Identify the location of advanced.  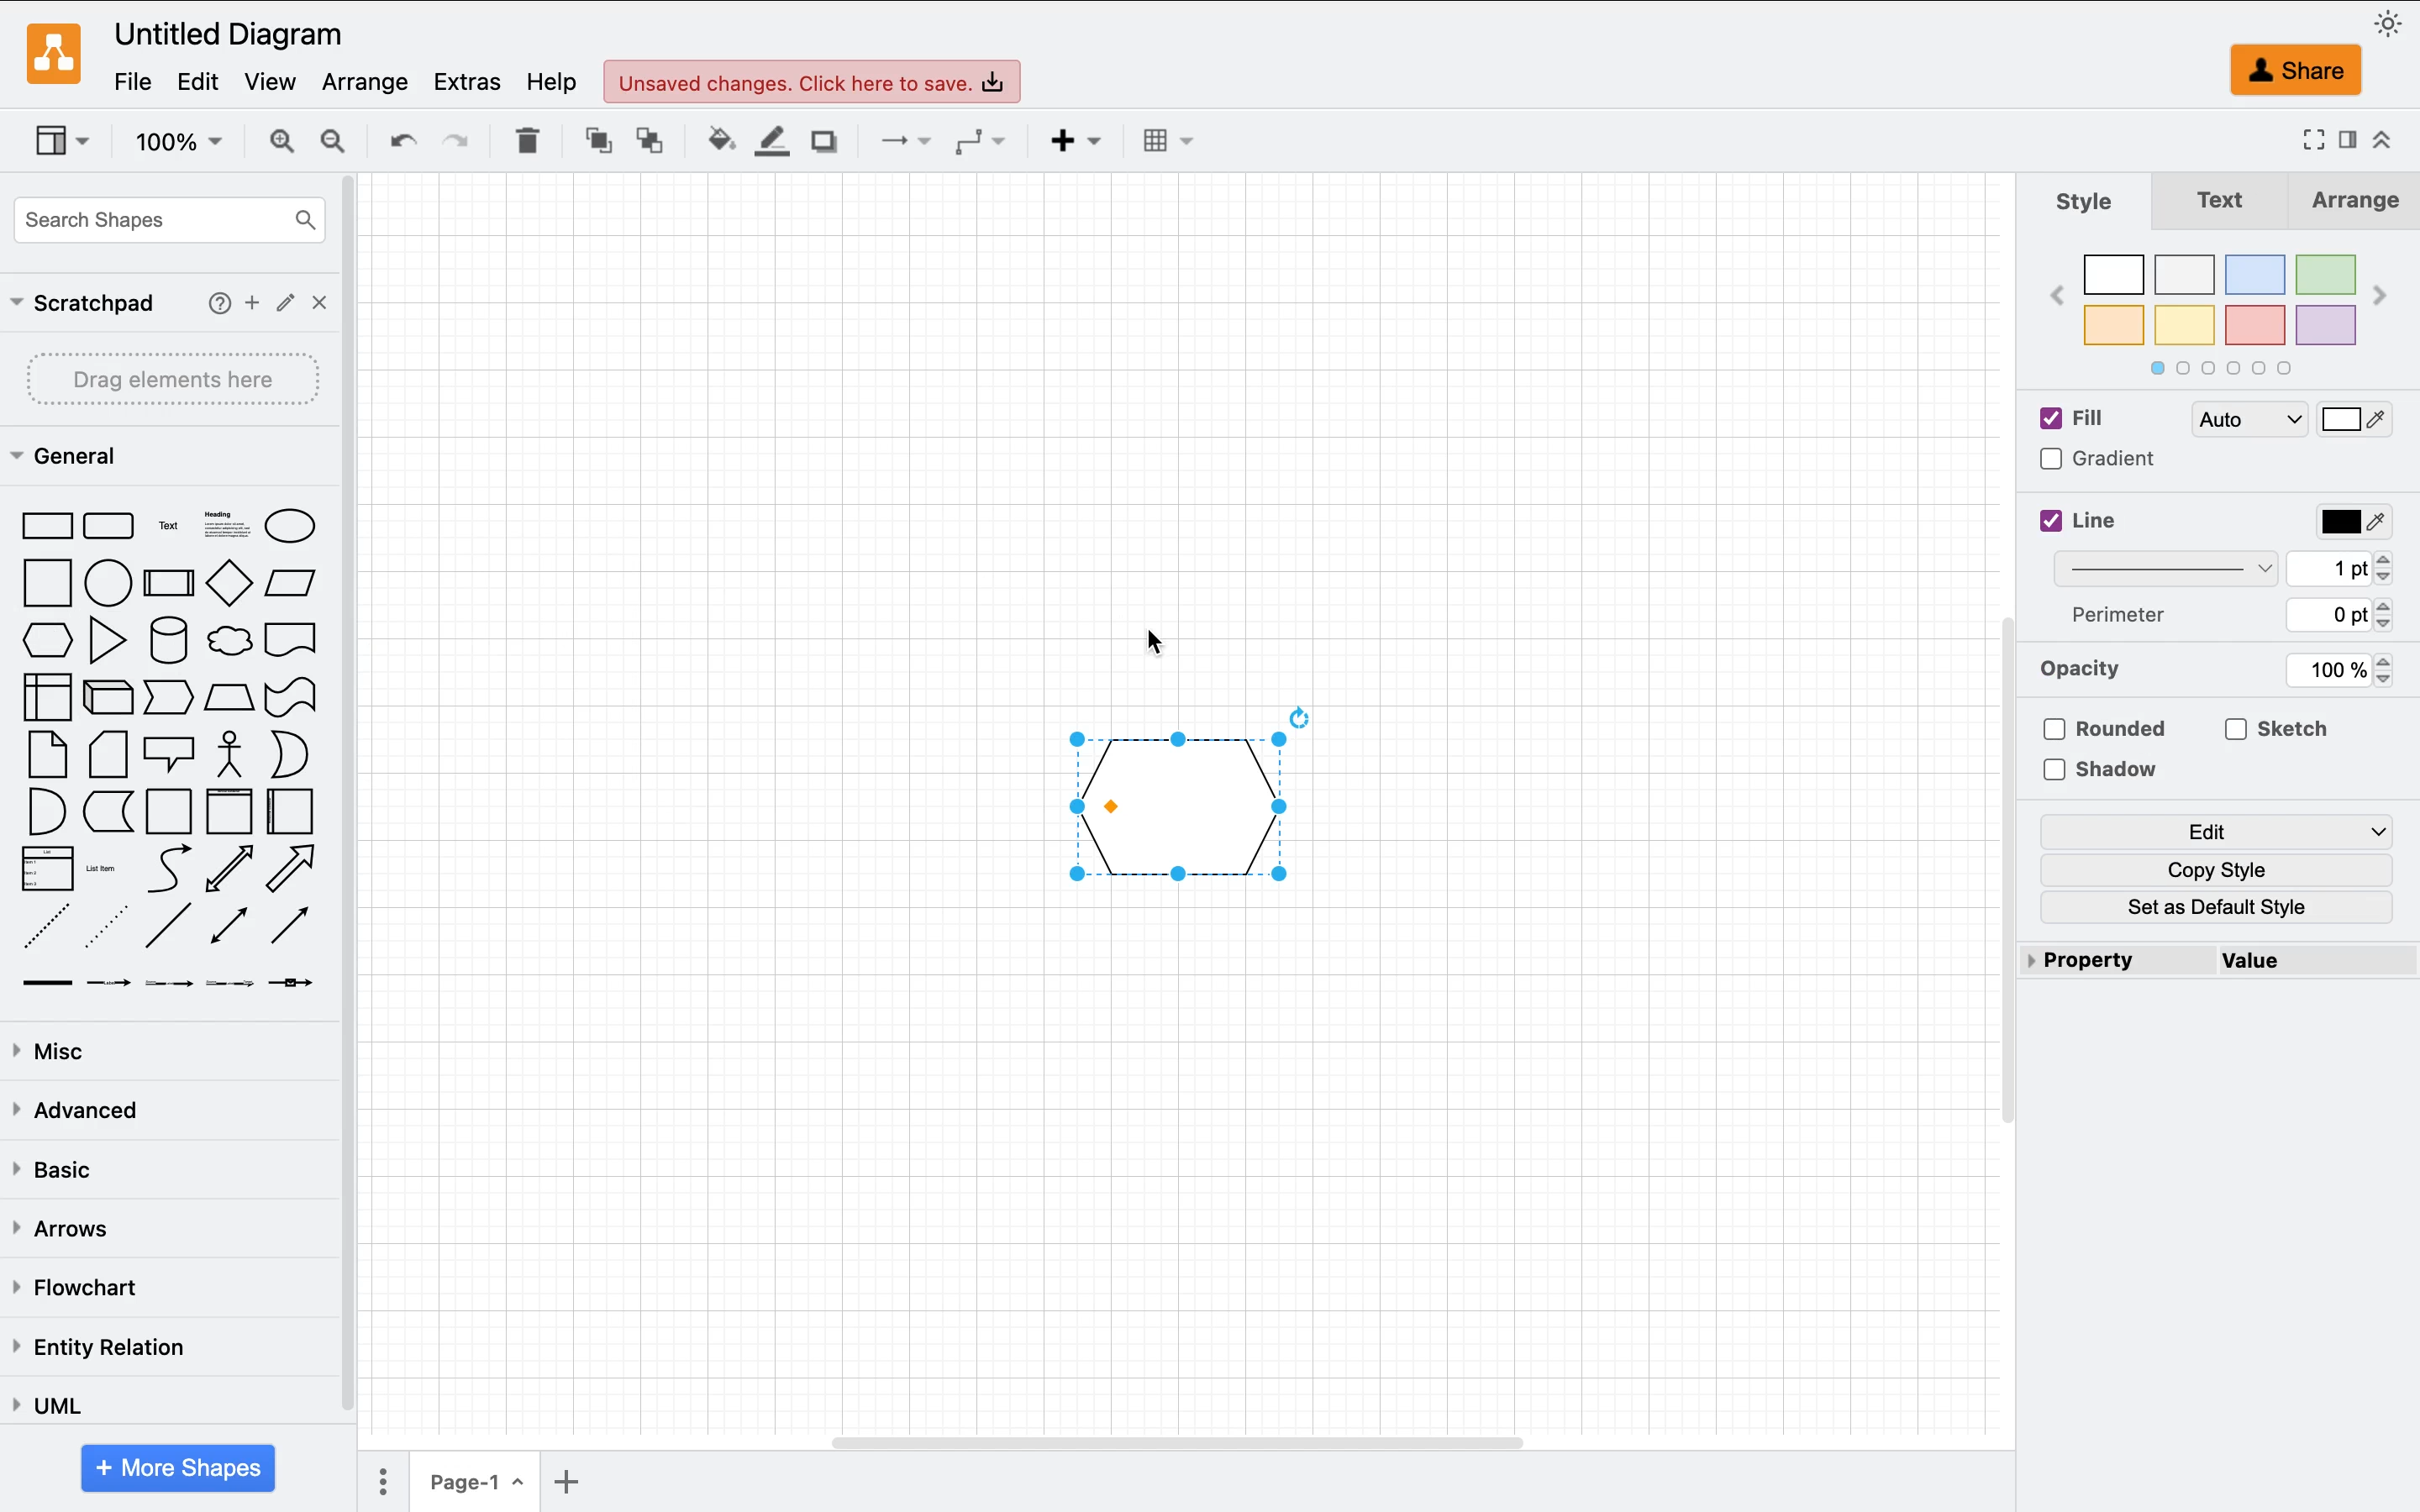
(75, 1115).